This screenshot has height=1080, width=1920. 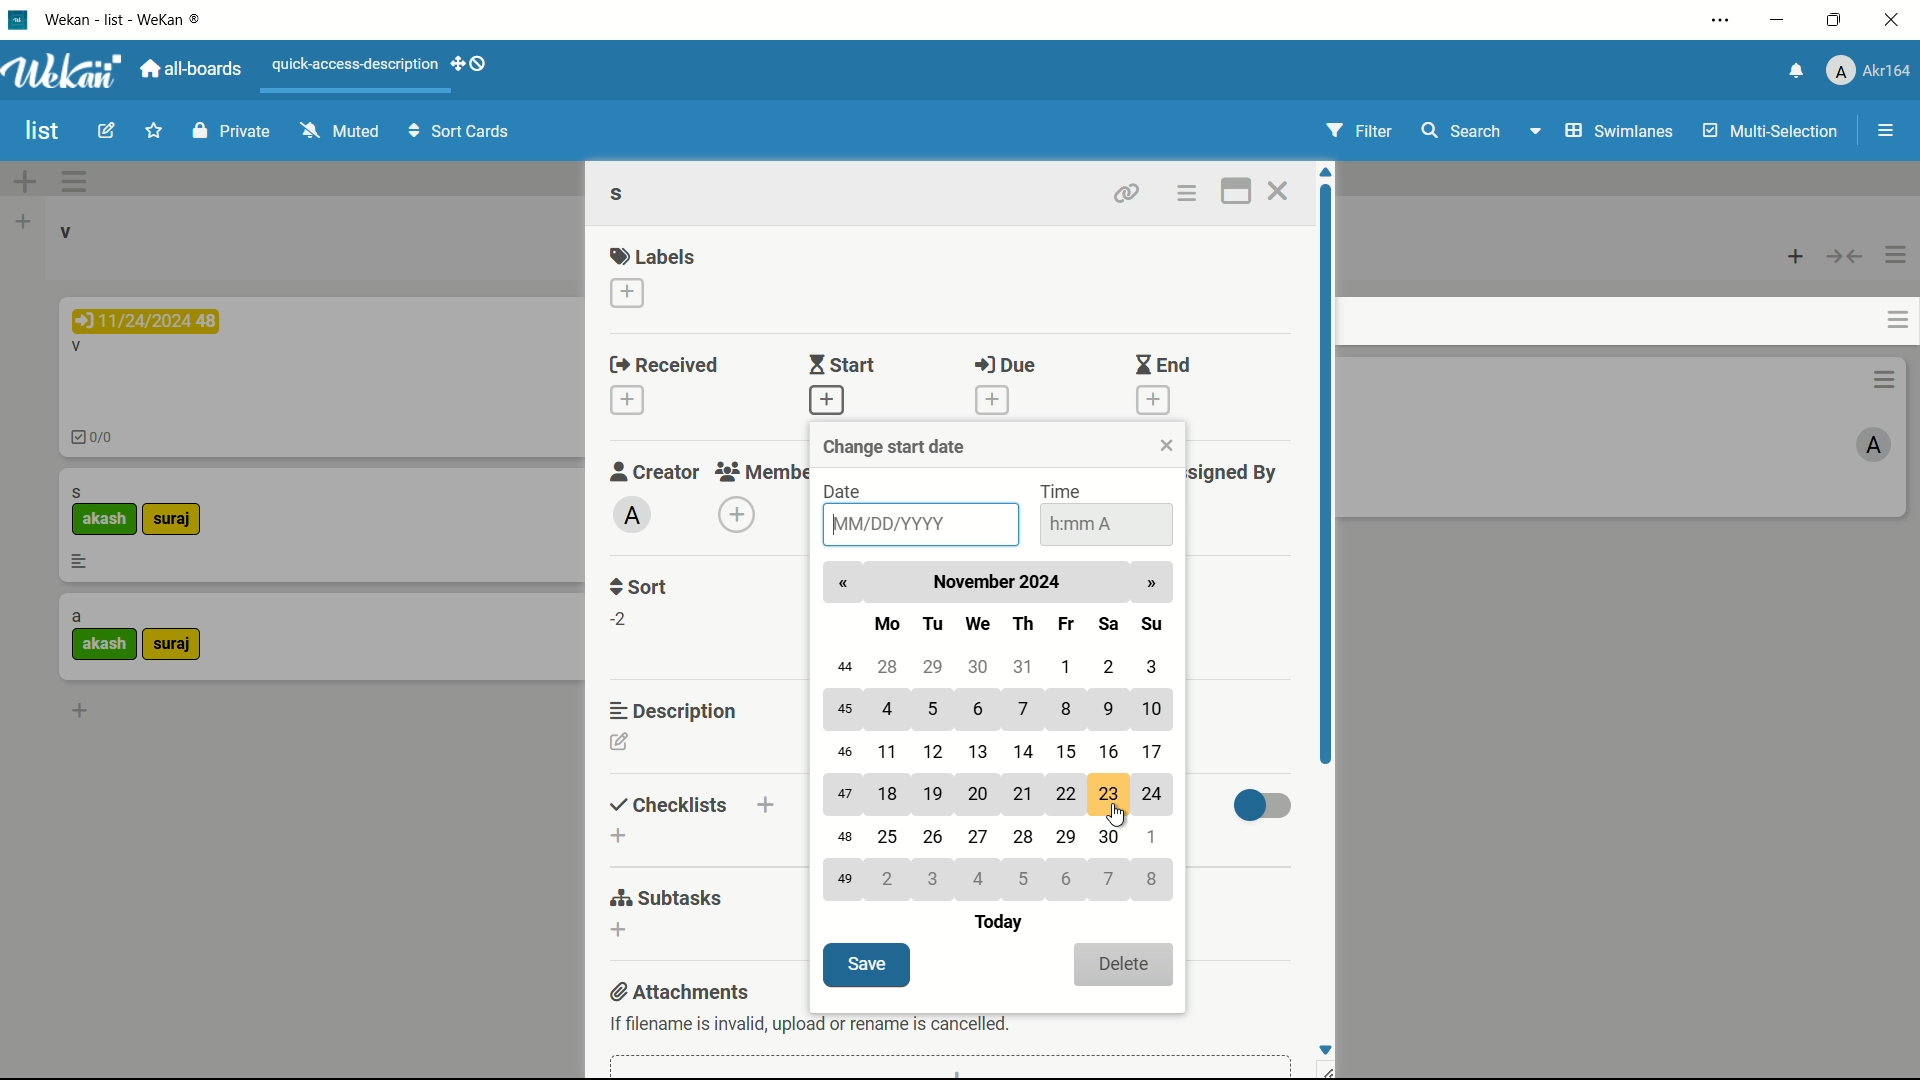 I want to click on -2, so click(x=623, y=619).